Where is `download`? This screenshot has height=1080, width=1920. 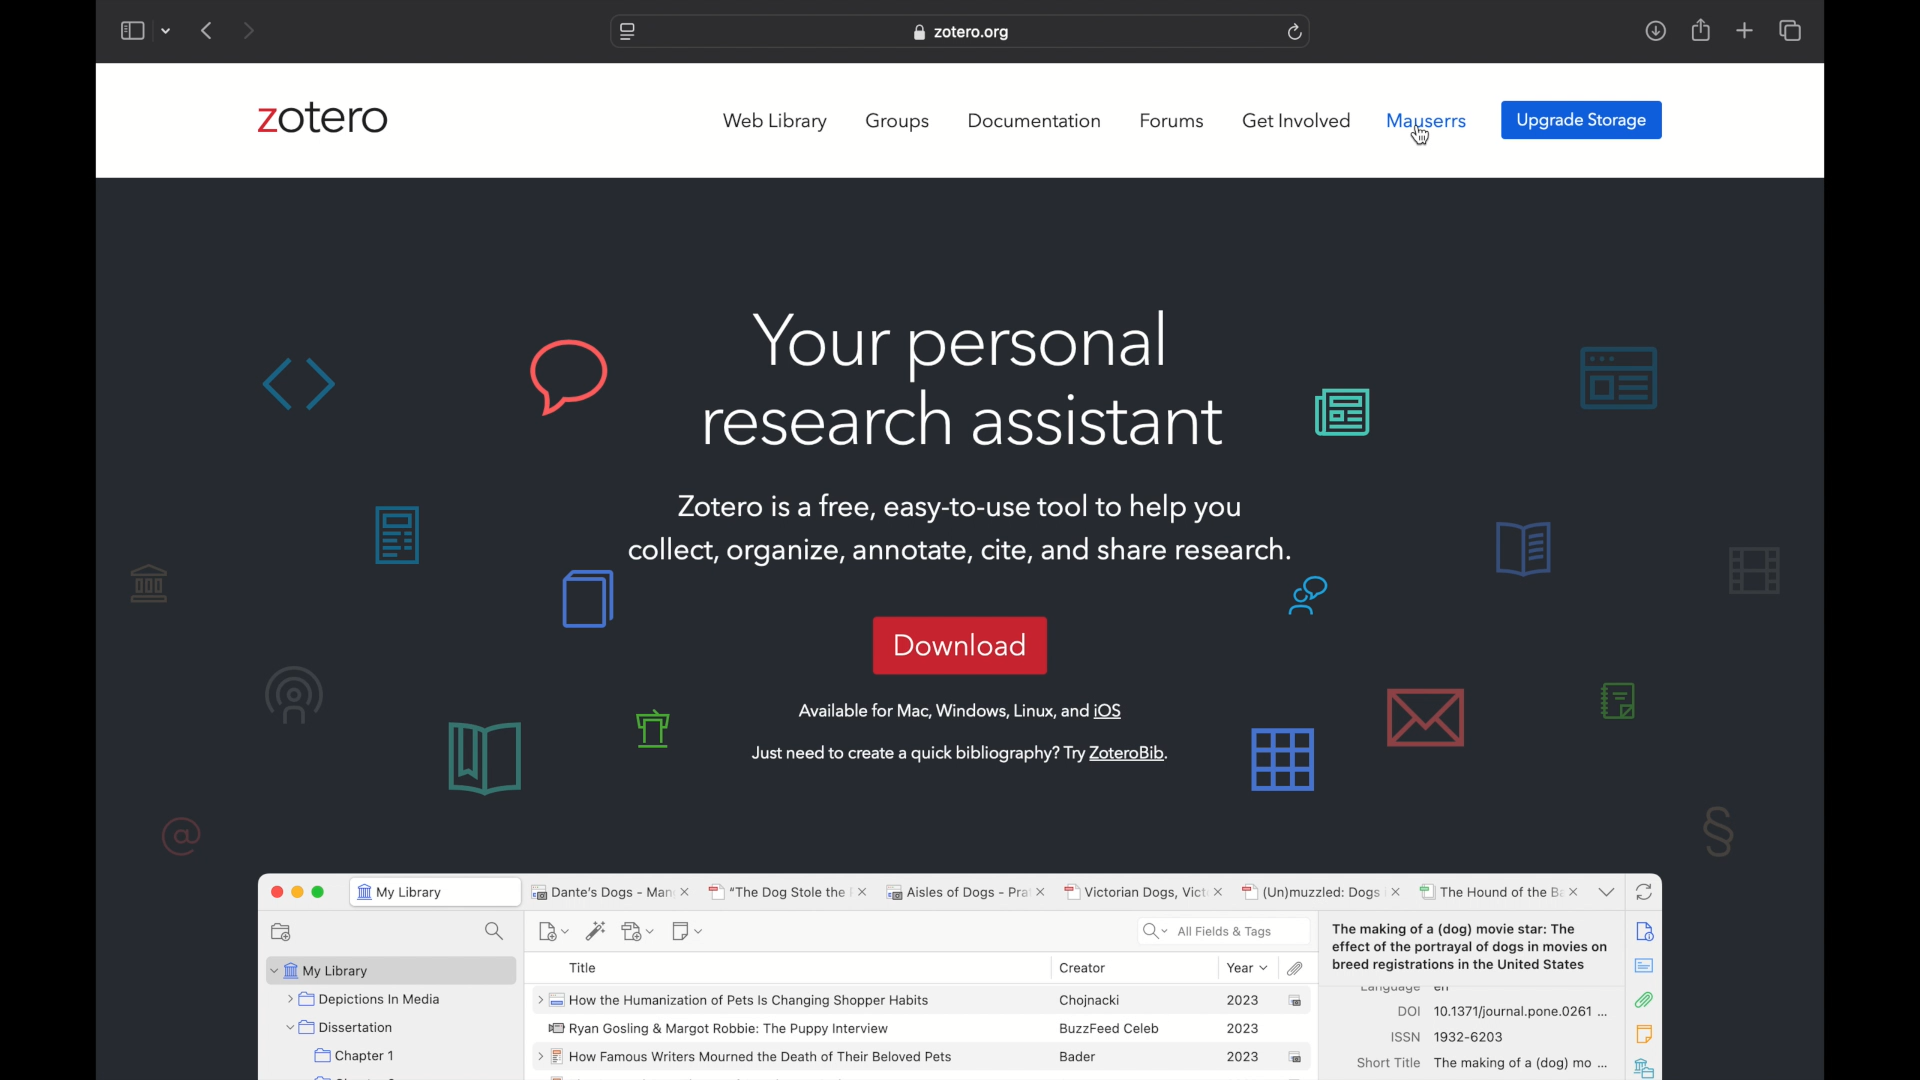 download is located at coordinates (960, 644).